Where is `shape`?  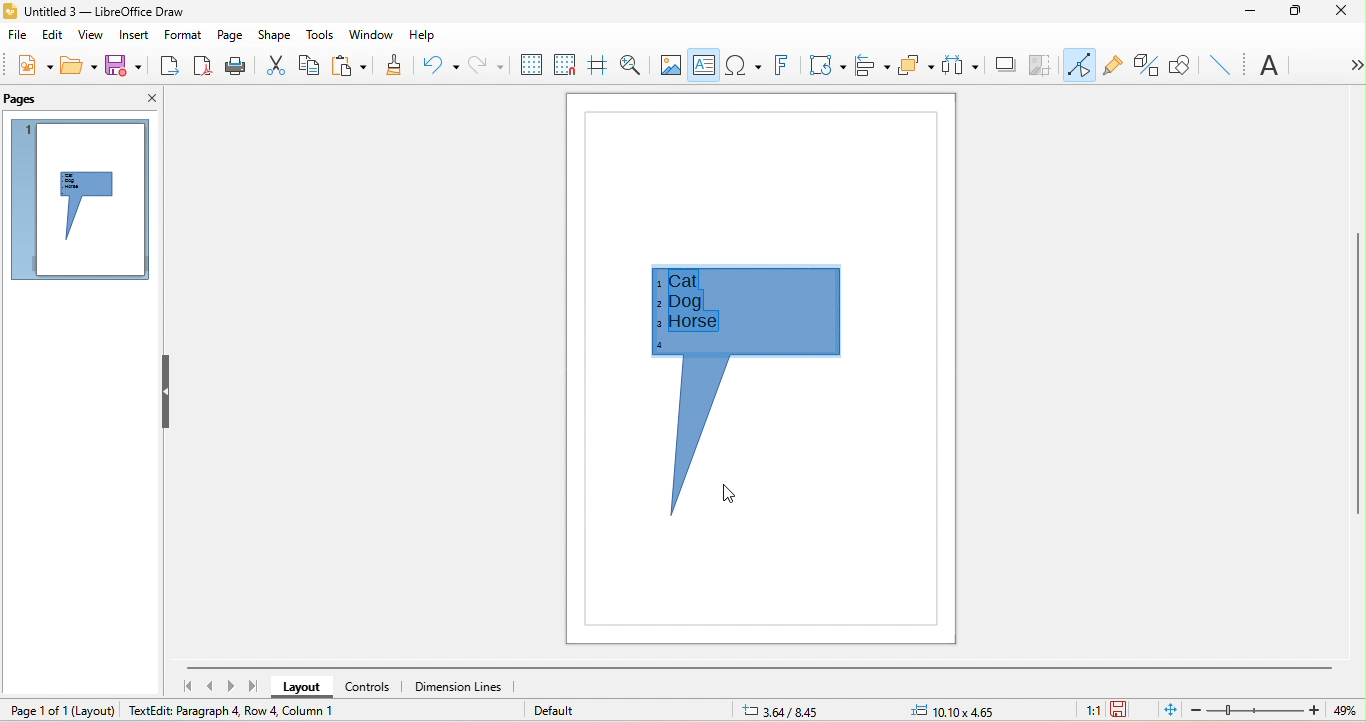
shape is located at coordinates (276, 35).